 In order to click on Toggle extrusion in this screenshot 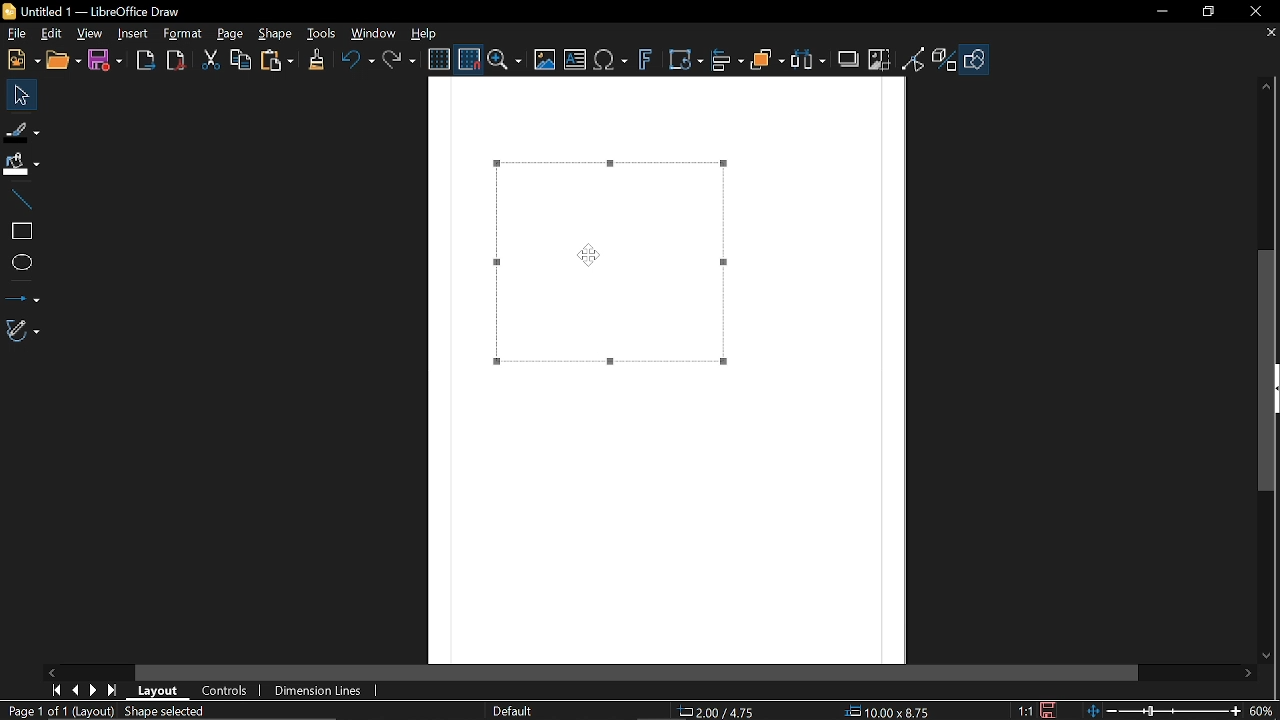, I will do `click(945, 61)`.